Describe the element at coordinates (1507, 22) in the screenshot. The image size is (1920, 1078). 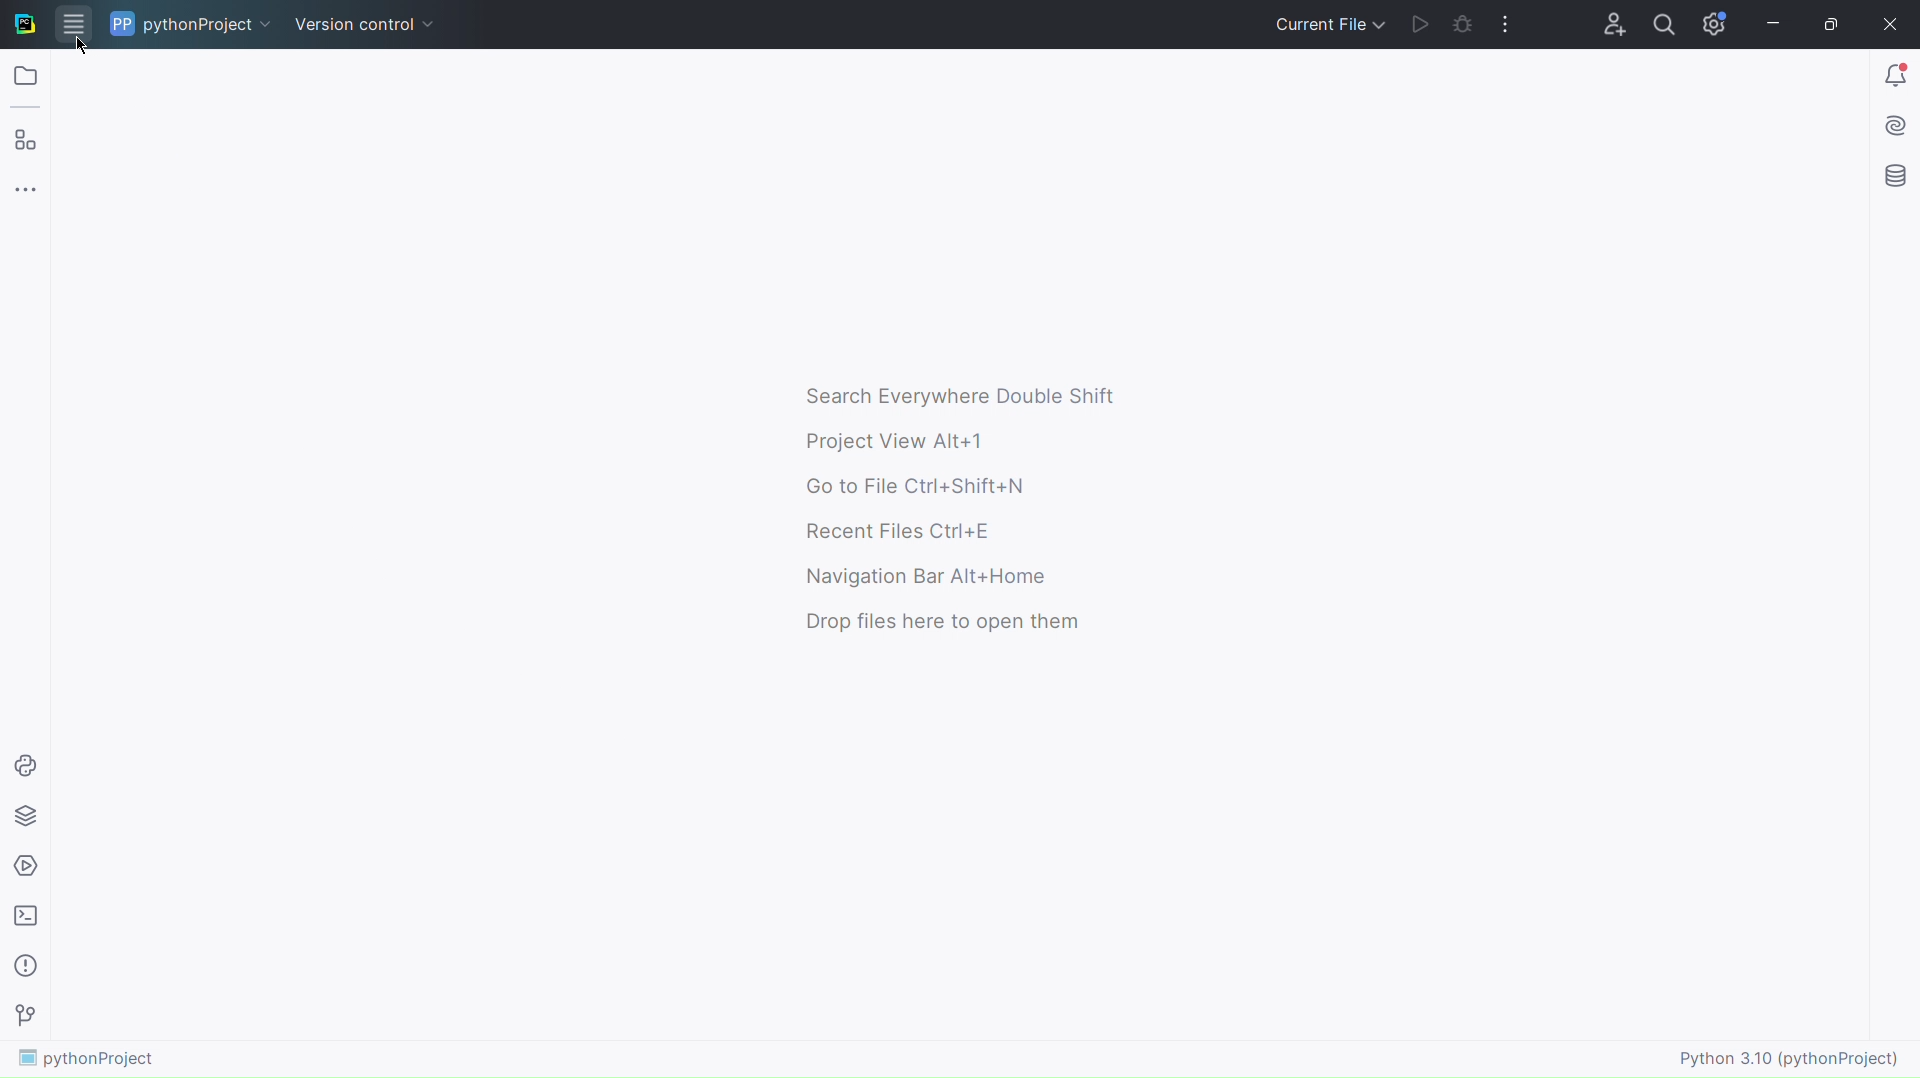
I see `More` at that location.